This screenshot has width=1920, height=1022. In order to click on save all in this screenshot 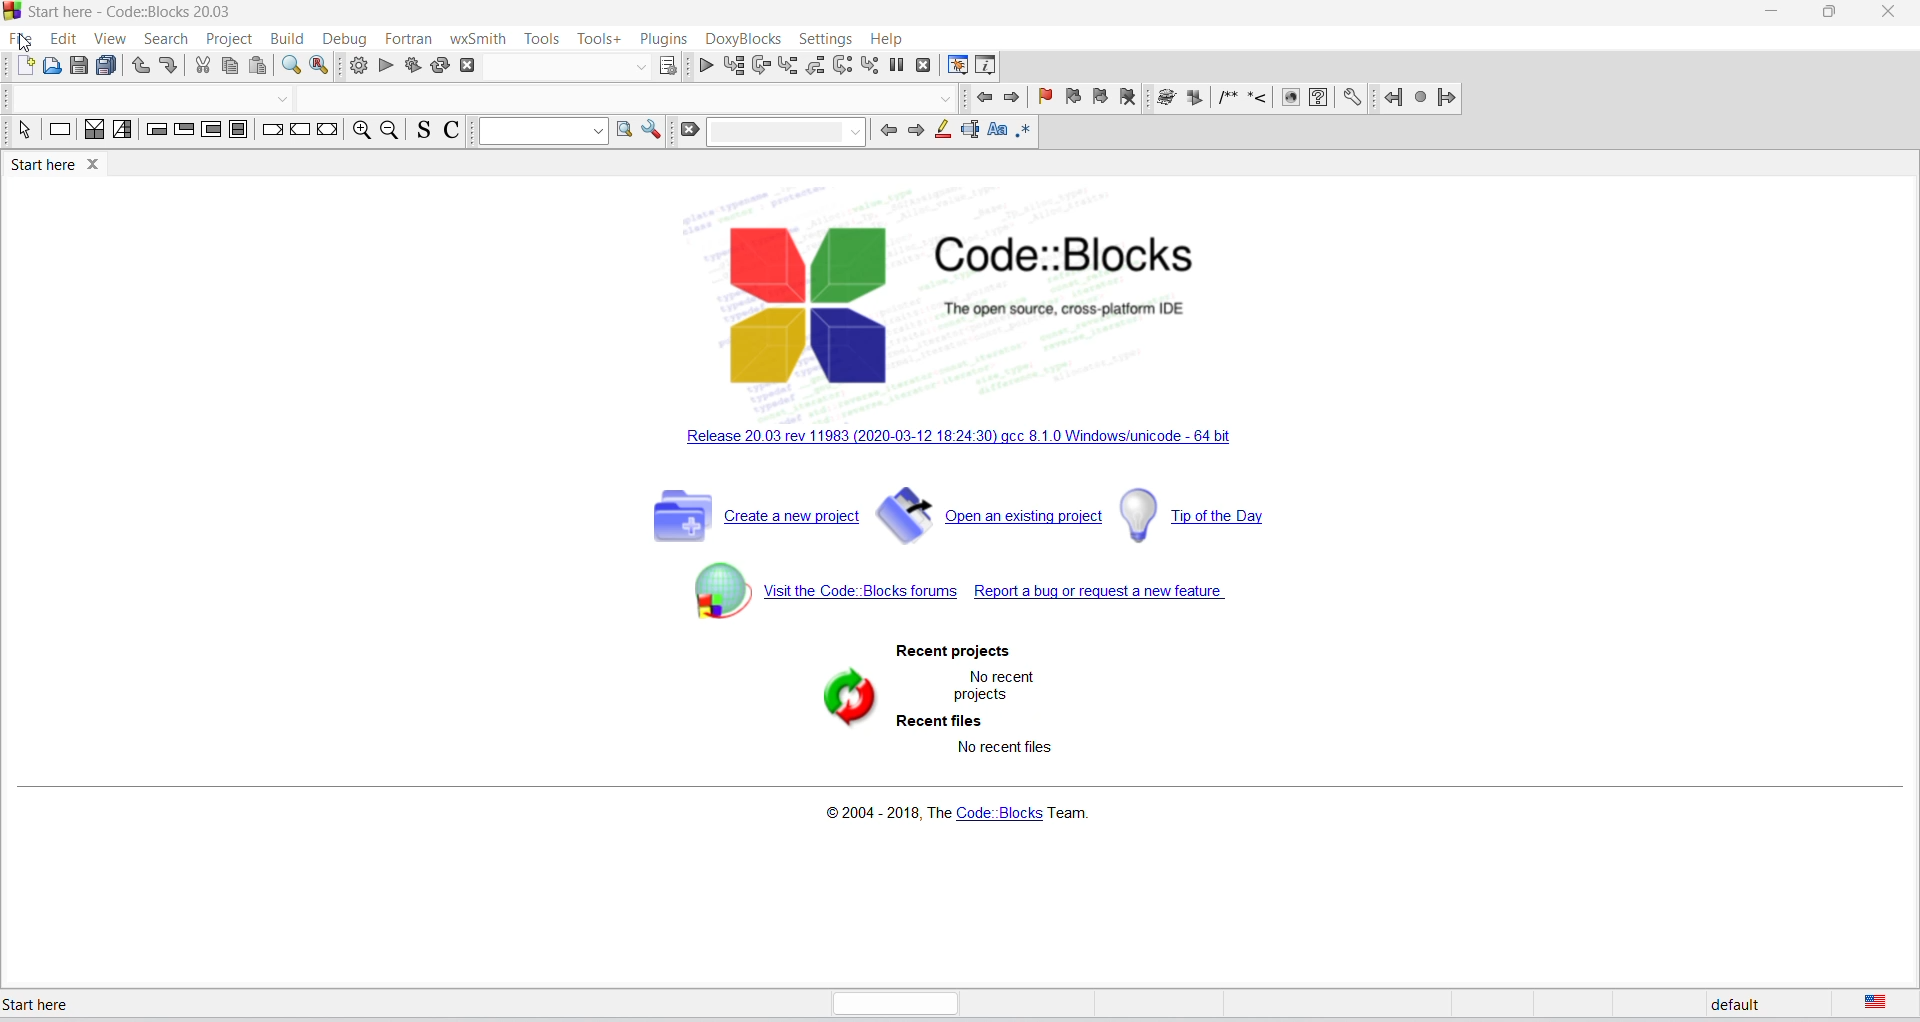, I will do `click(105, 67)`.